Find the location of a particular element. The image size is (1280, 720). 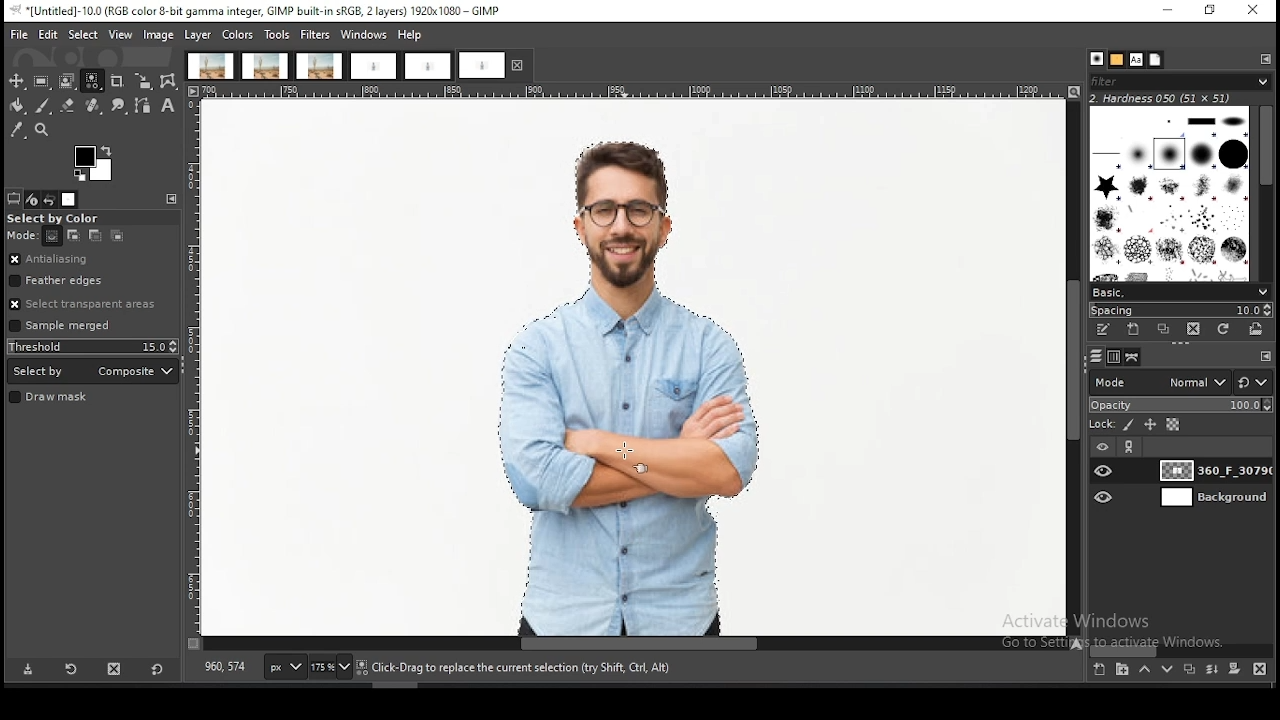

windows is located at coordinates (364, 35).